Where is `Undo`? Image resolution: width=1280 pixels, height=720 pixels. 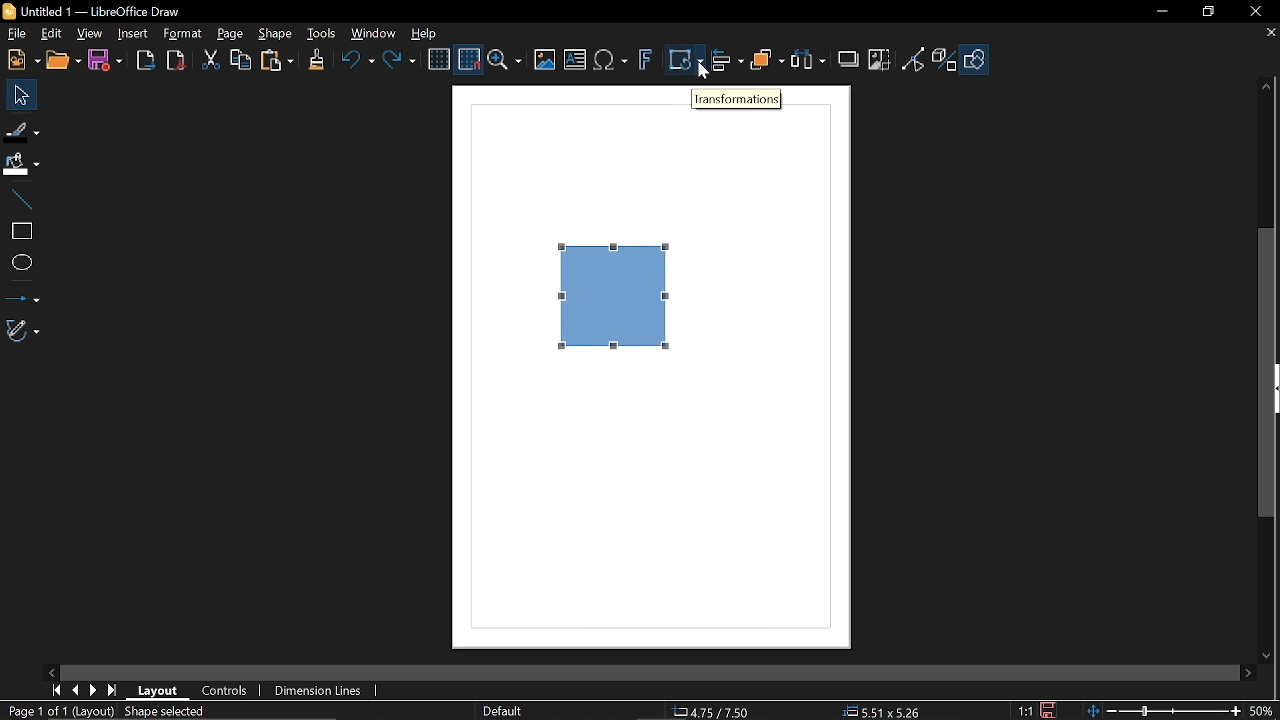 Undo is located at coordinates (354, 62).